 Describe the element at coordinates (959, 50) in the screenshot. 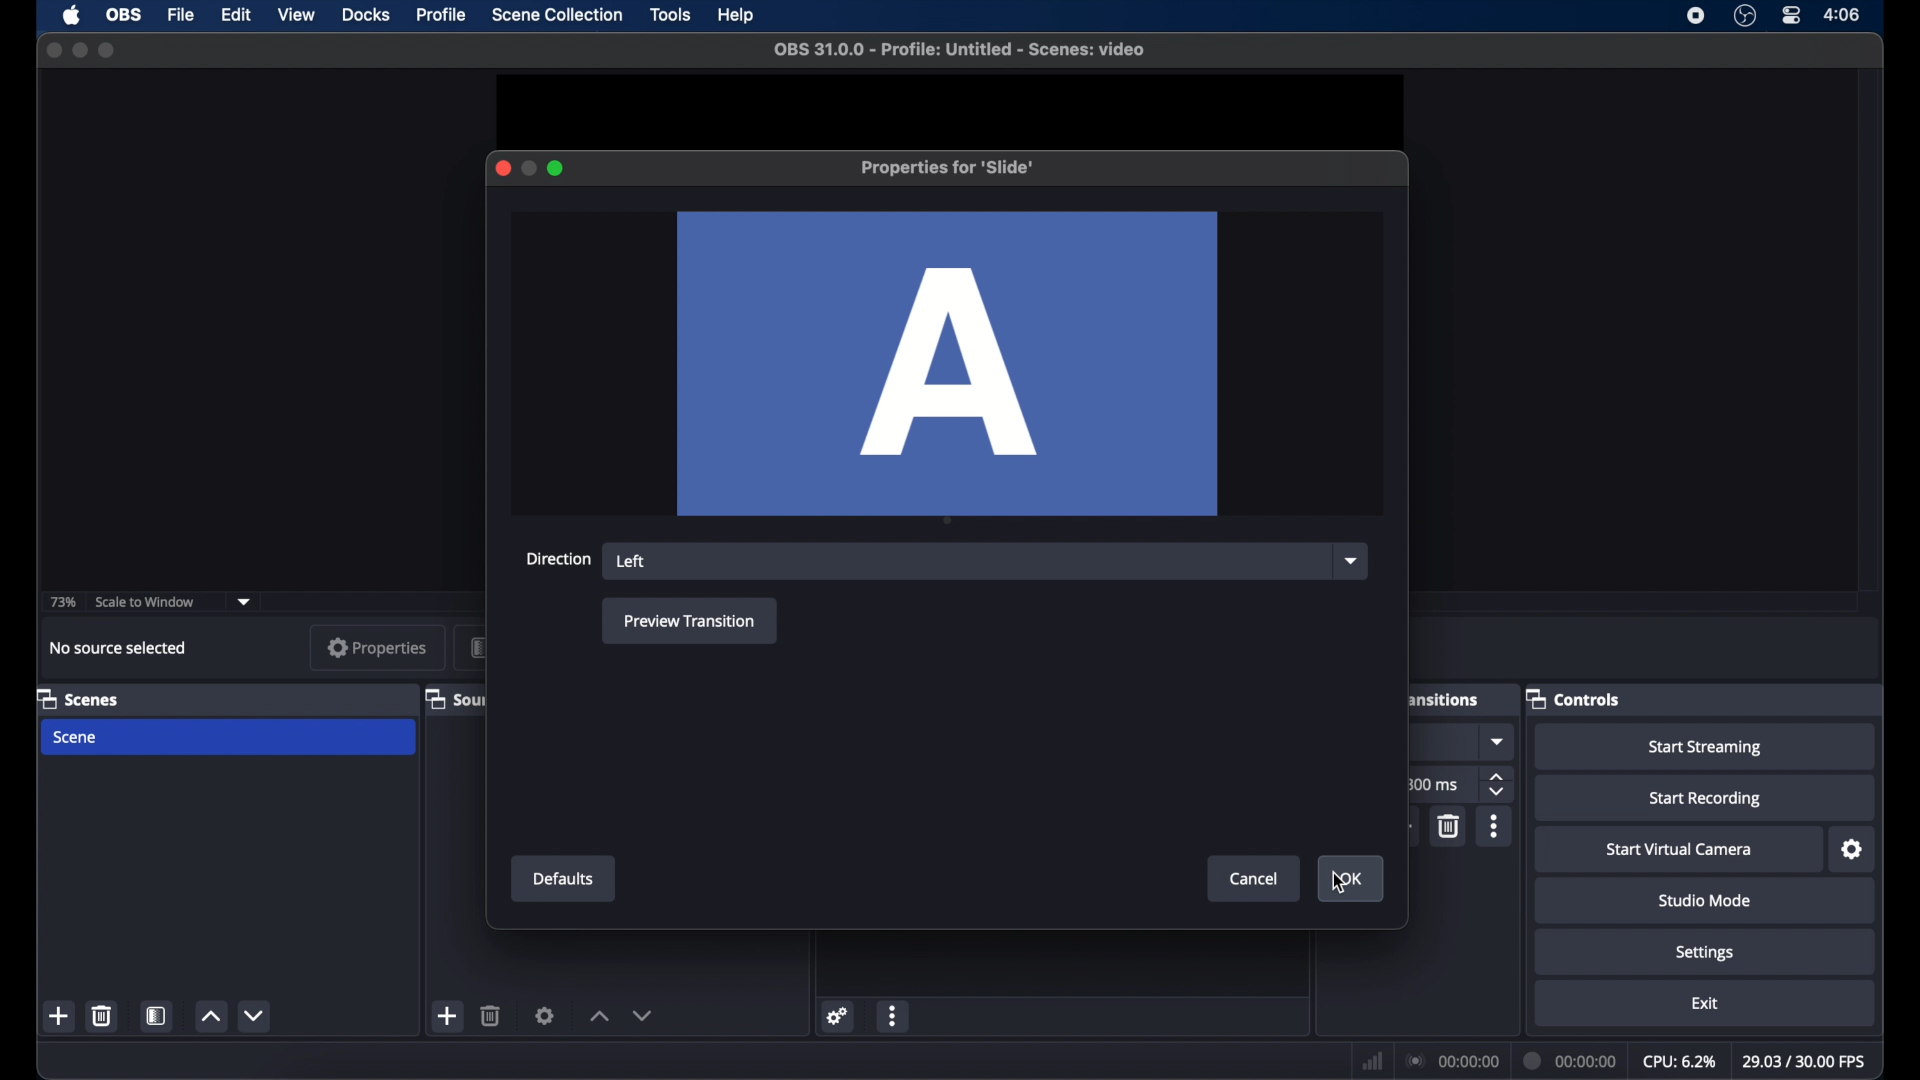

I see `file name` at that location.